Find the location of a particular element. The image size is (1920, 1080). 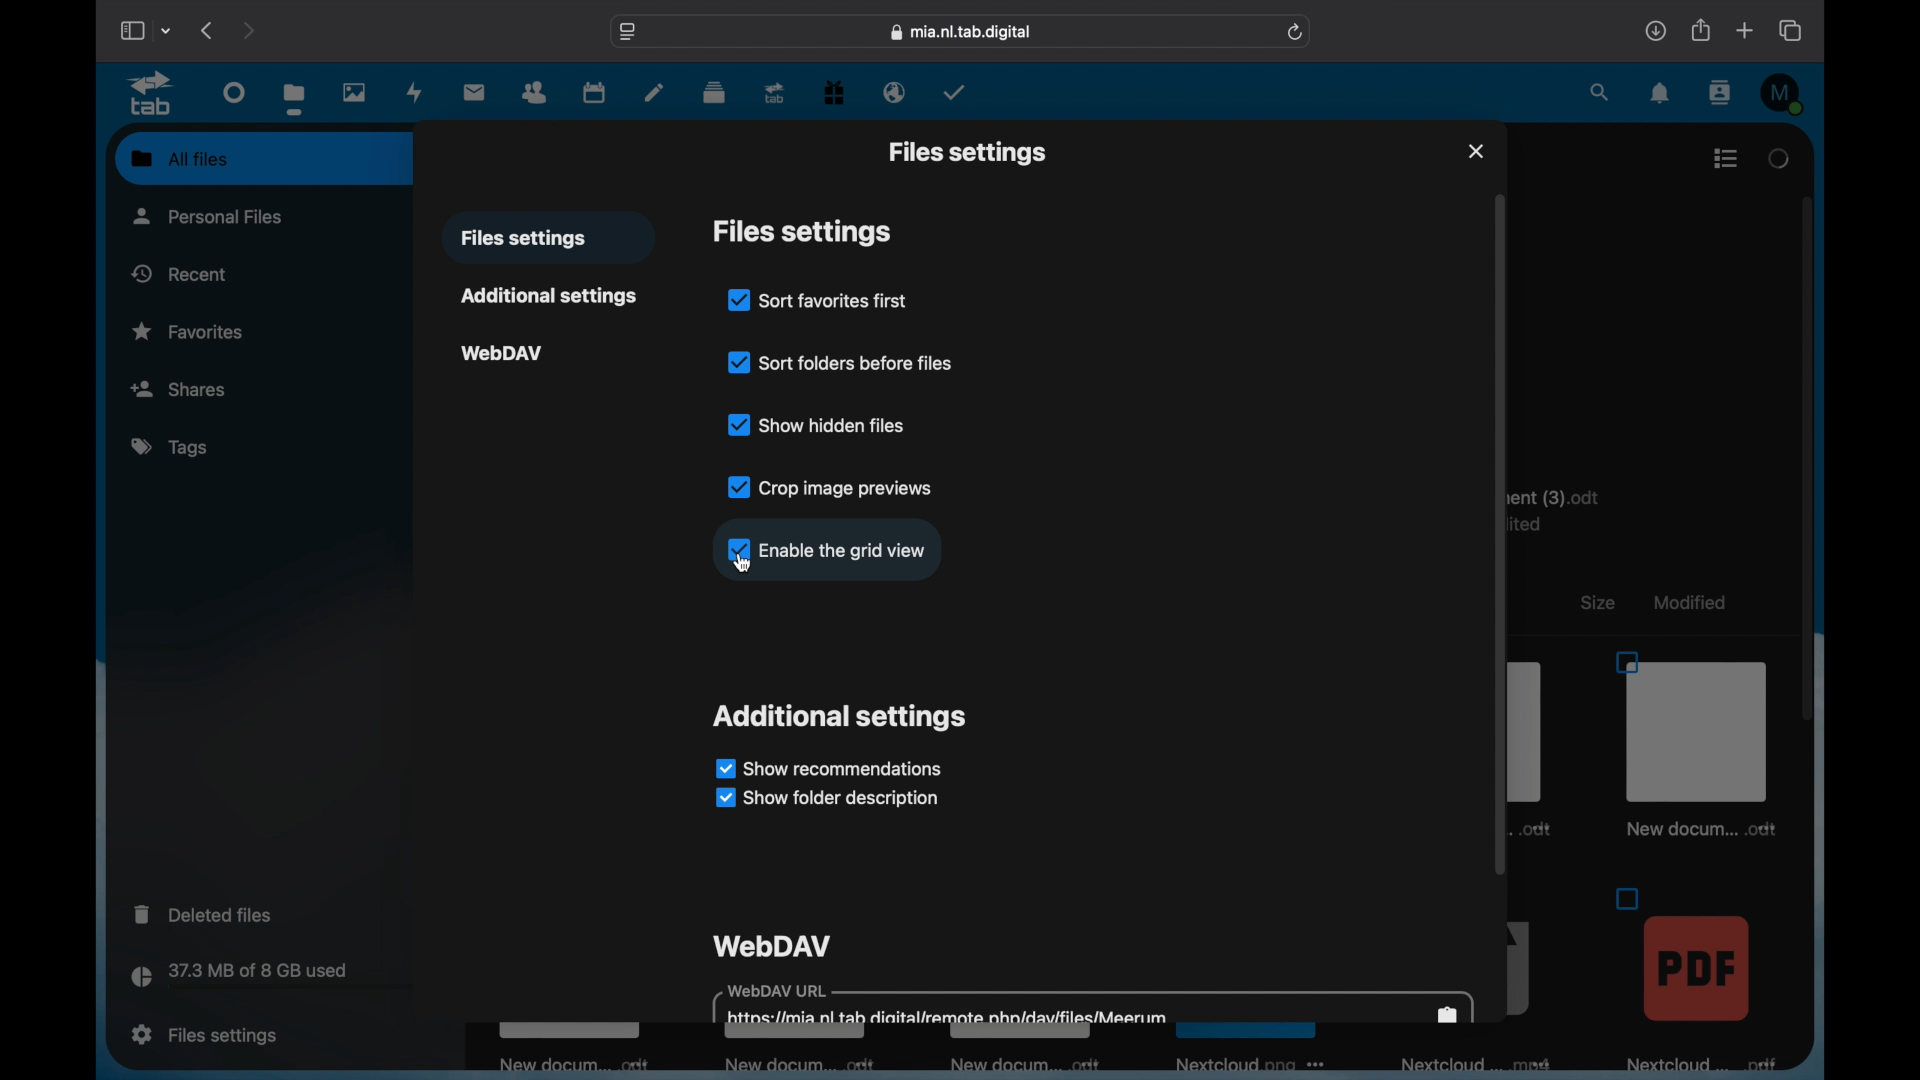

personal files is located at coordinates (212, 215).